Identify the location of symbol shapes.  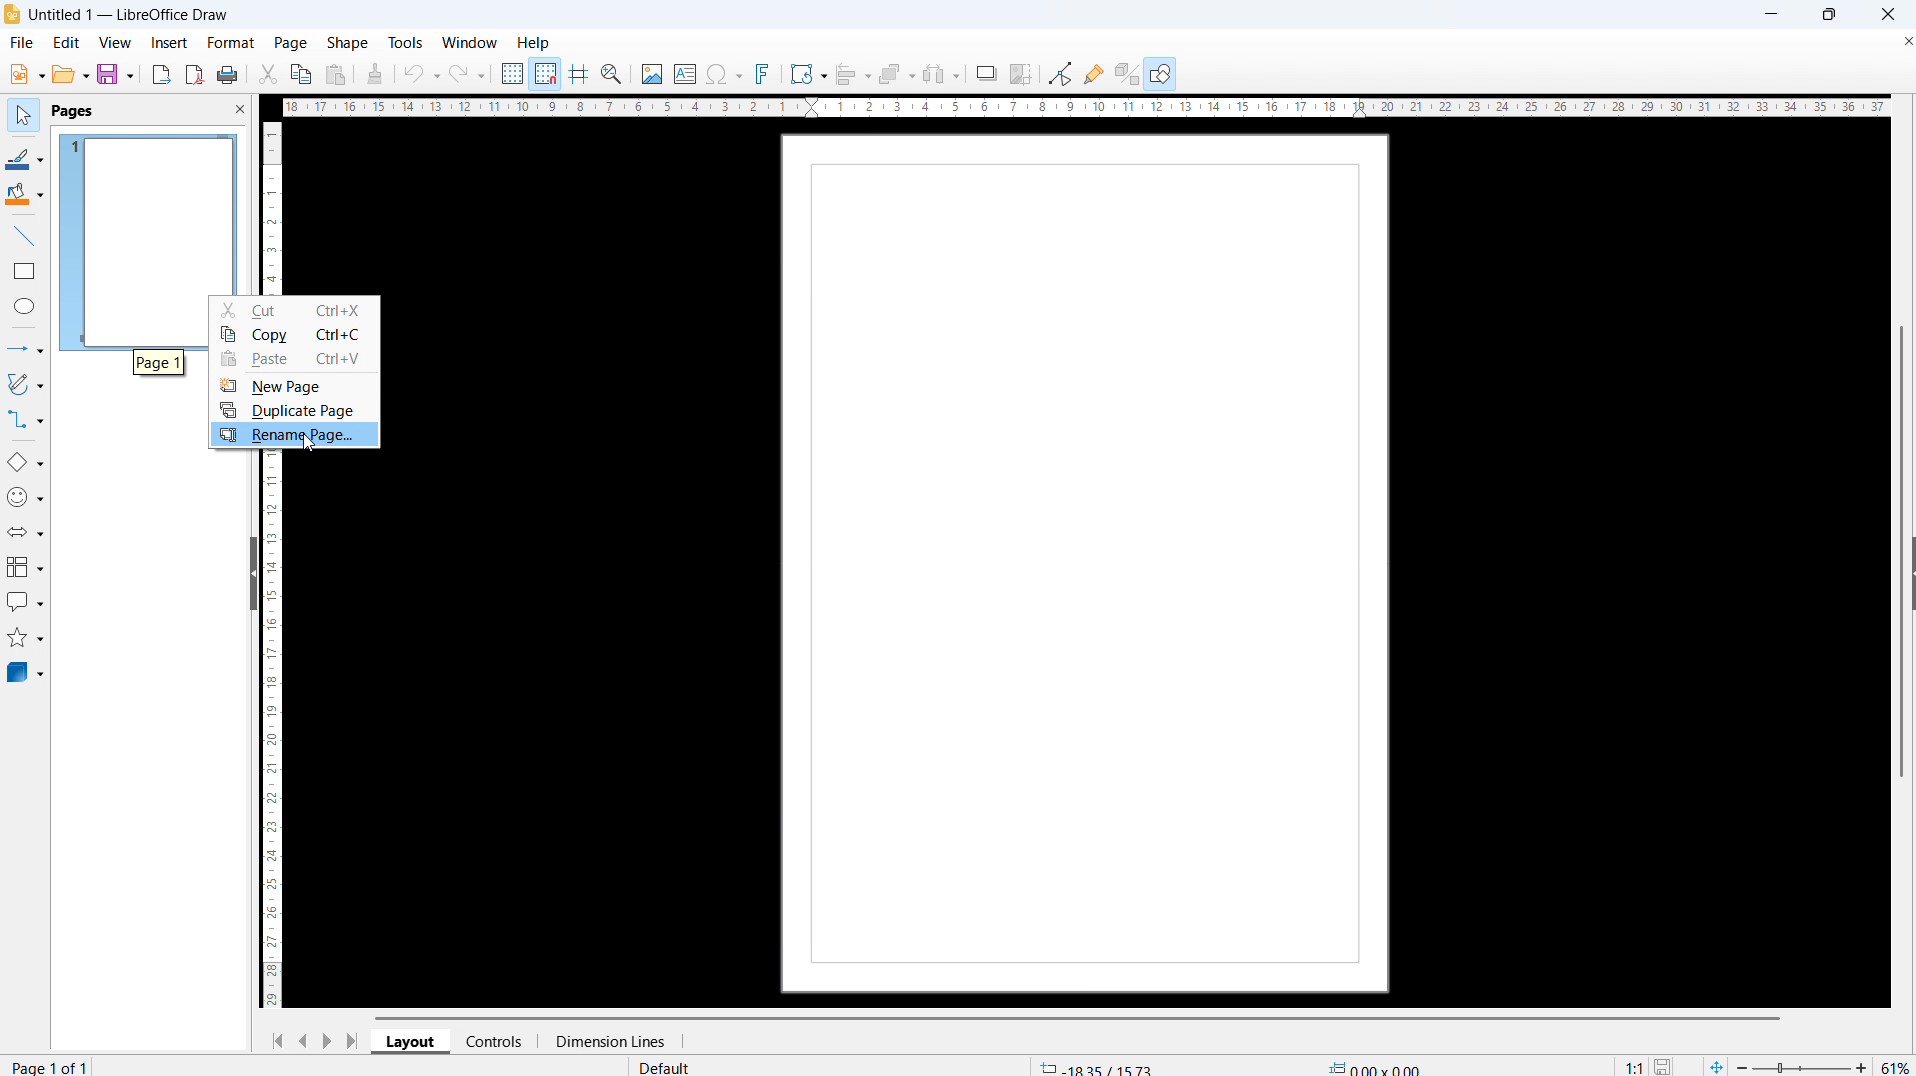
(25, 497).